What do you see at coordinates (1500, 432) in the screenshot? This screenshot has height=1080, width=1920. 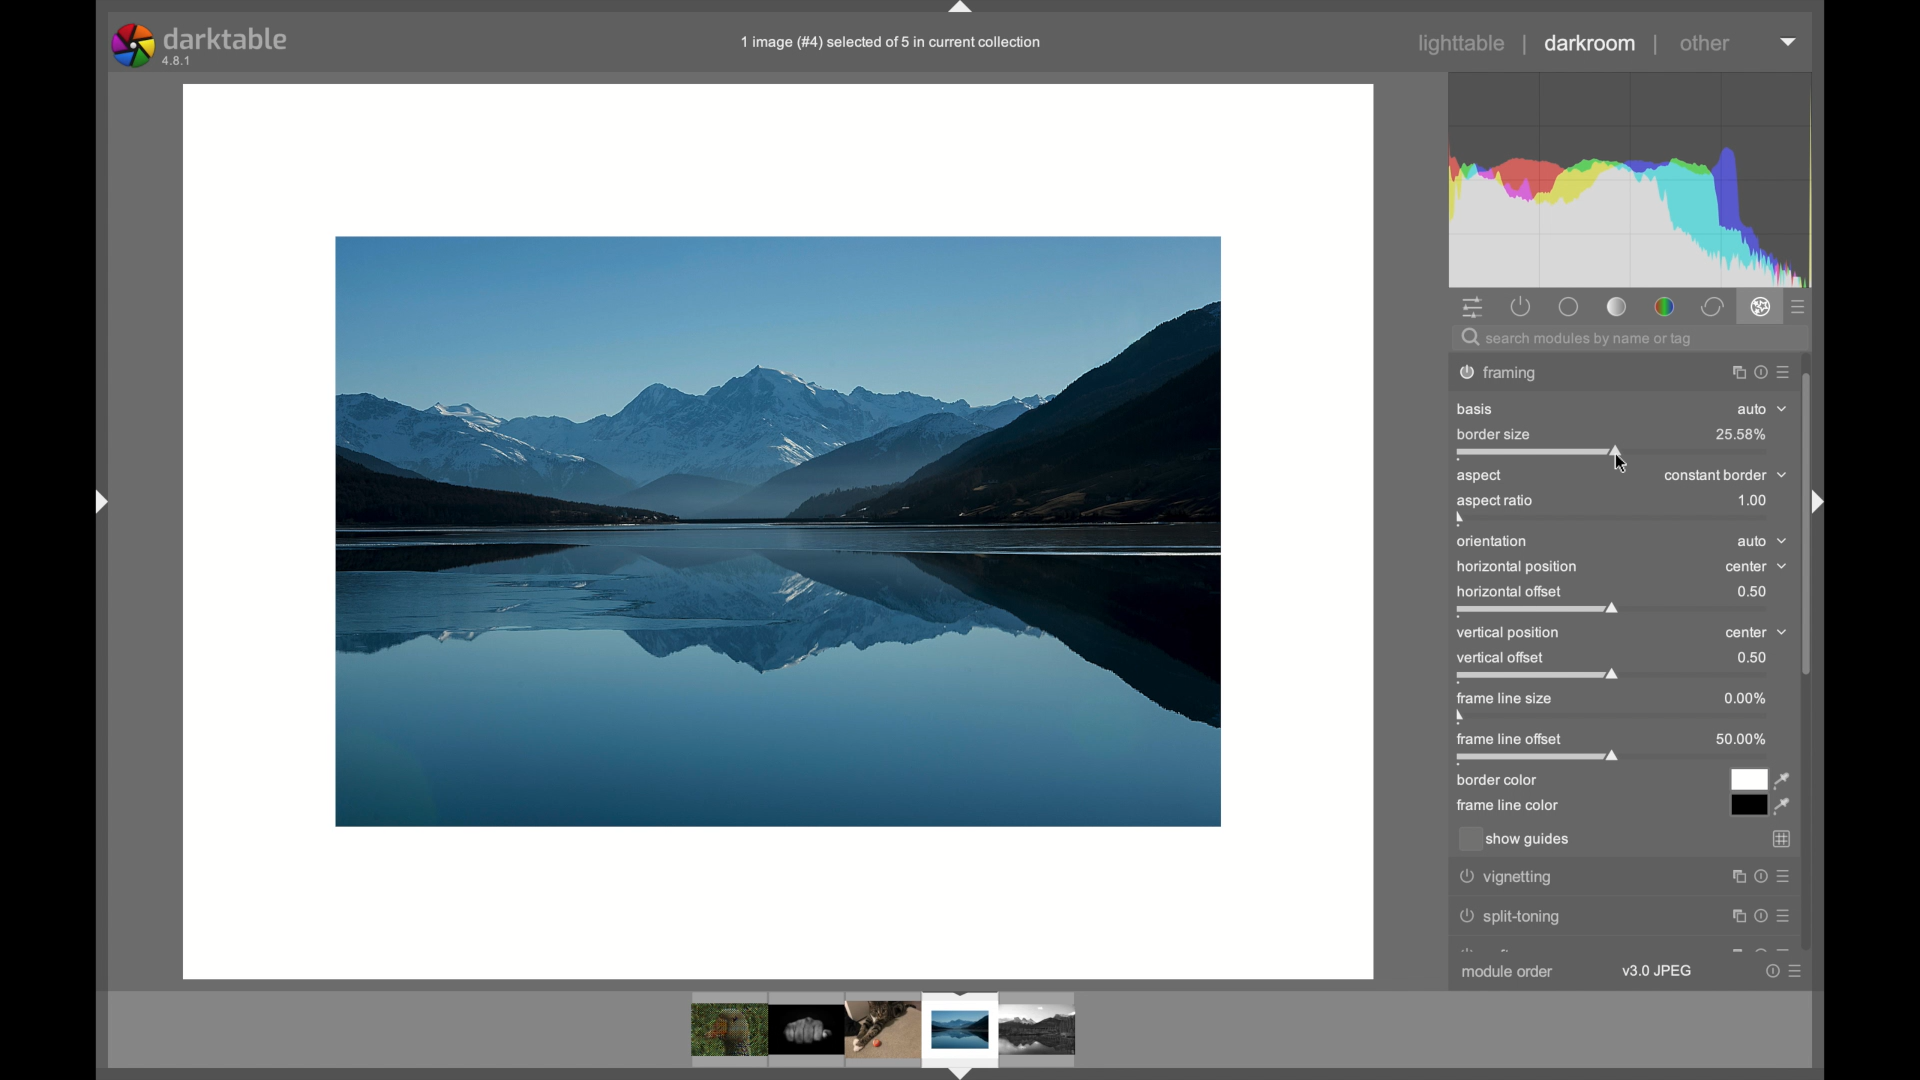 I see `border size` at bounding box center [1500, 432].